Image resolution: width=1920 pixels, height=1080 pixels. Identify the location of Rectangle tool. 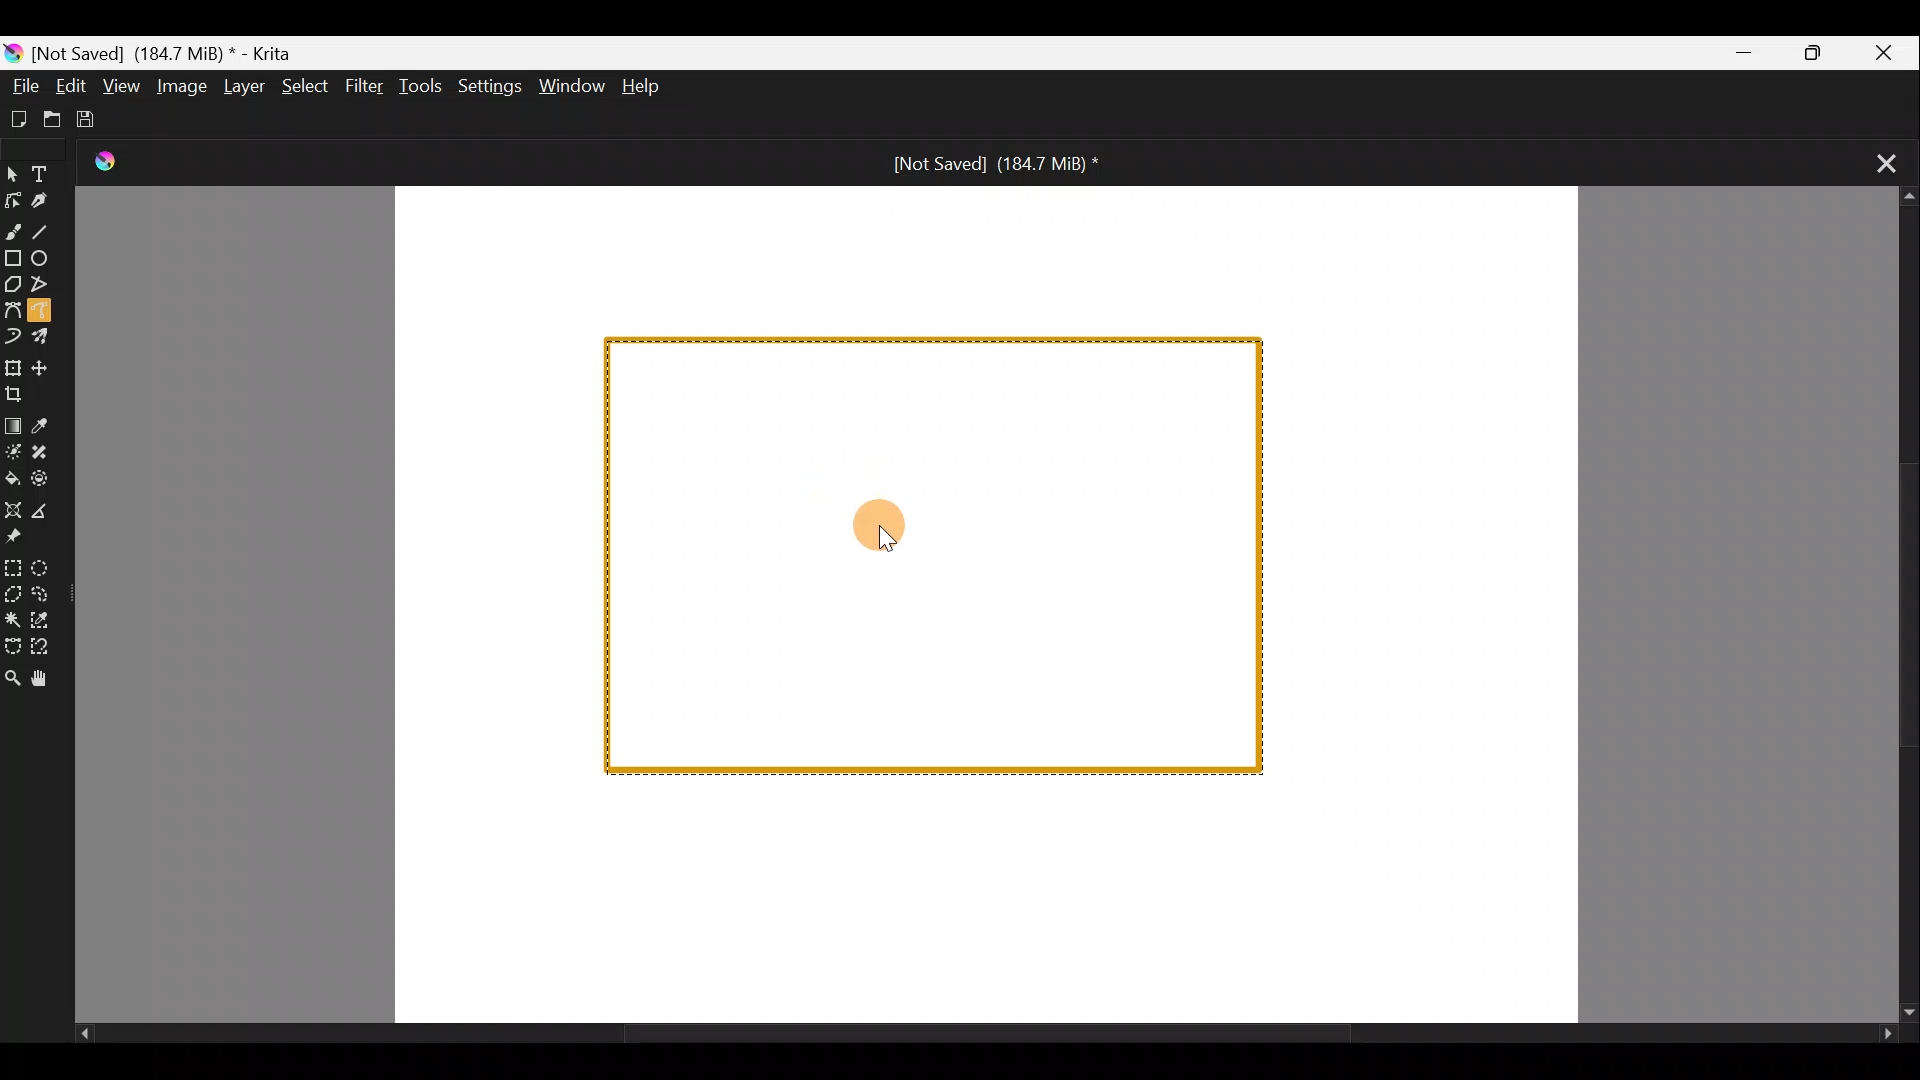
(12, 258).